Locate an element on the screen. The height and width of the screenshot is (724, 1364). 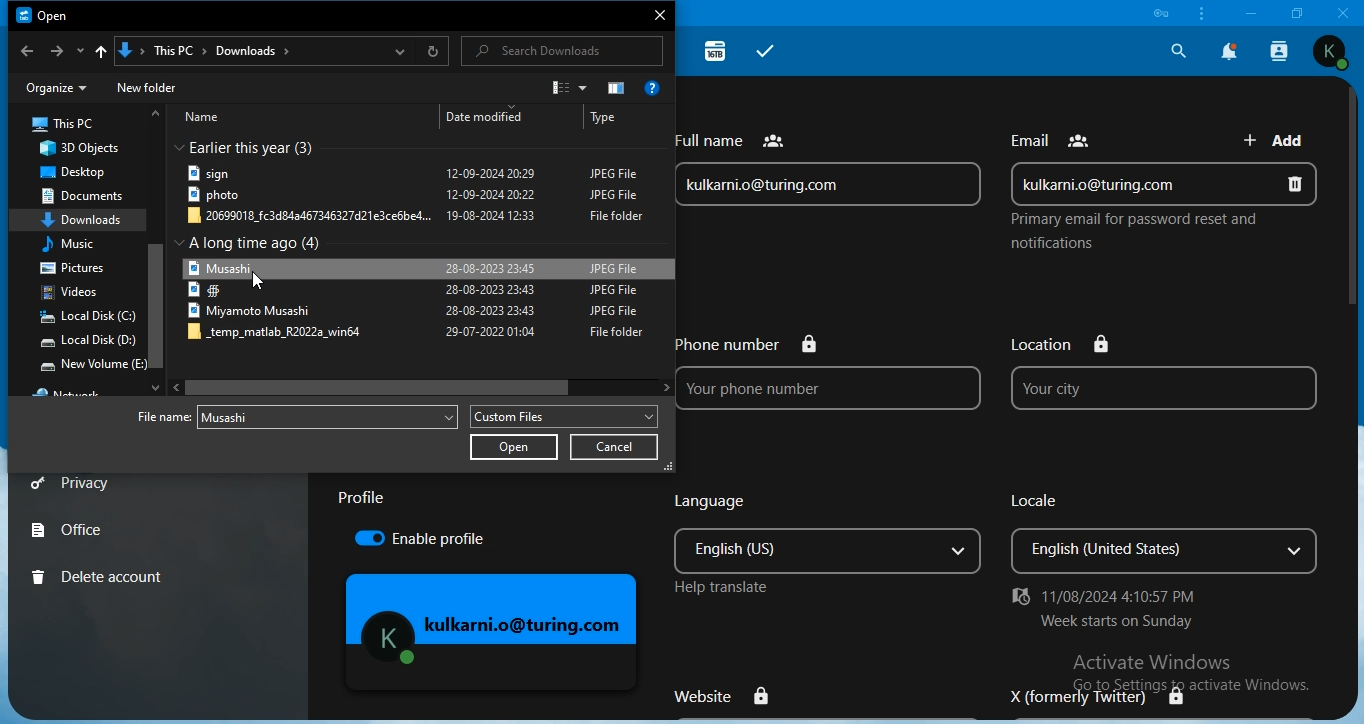
text is located at coordinates (72, 393).